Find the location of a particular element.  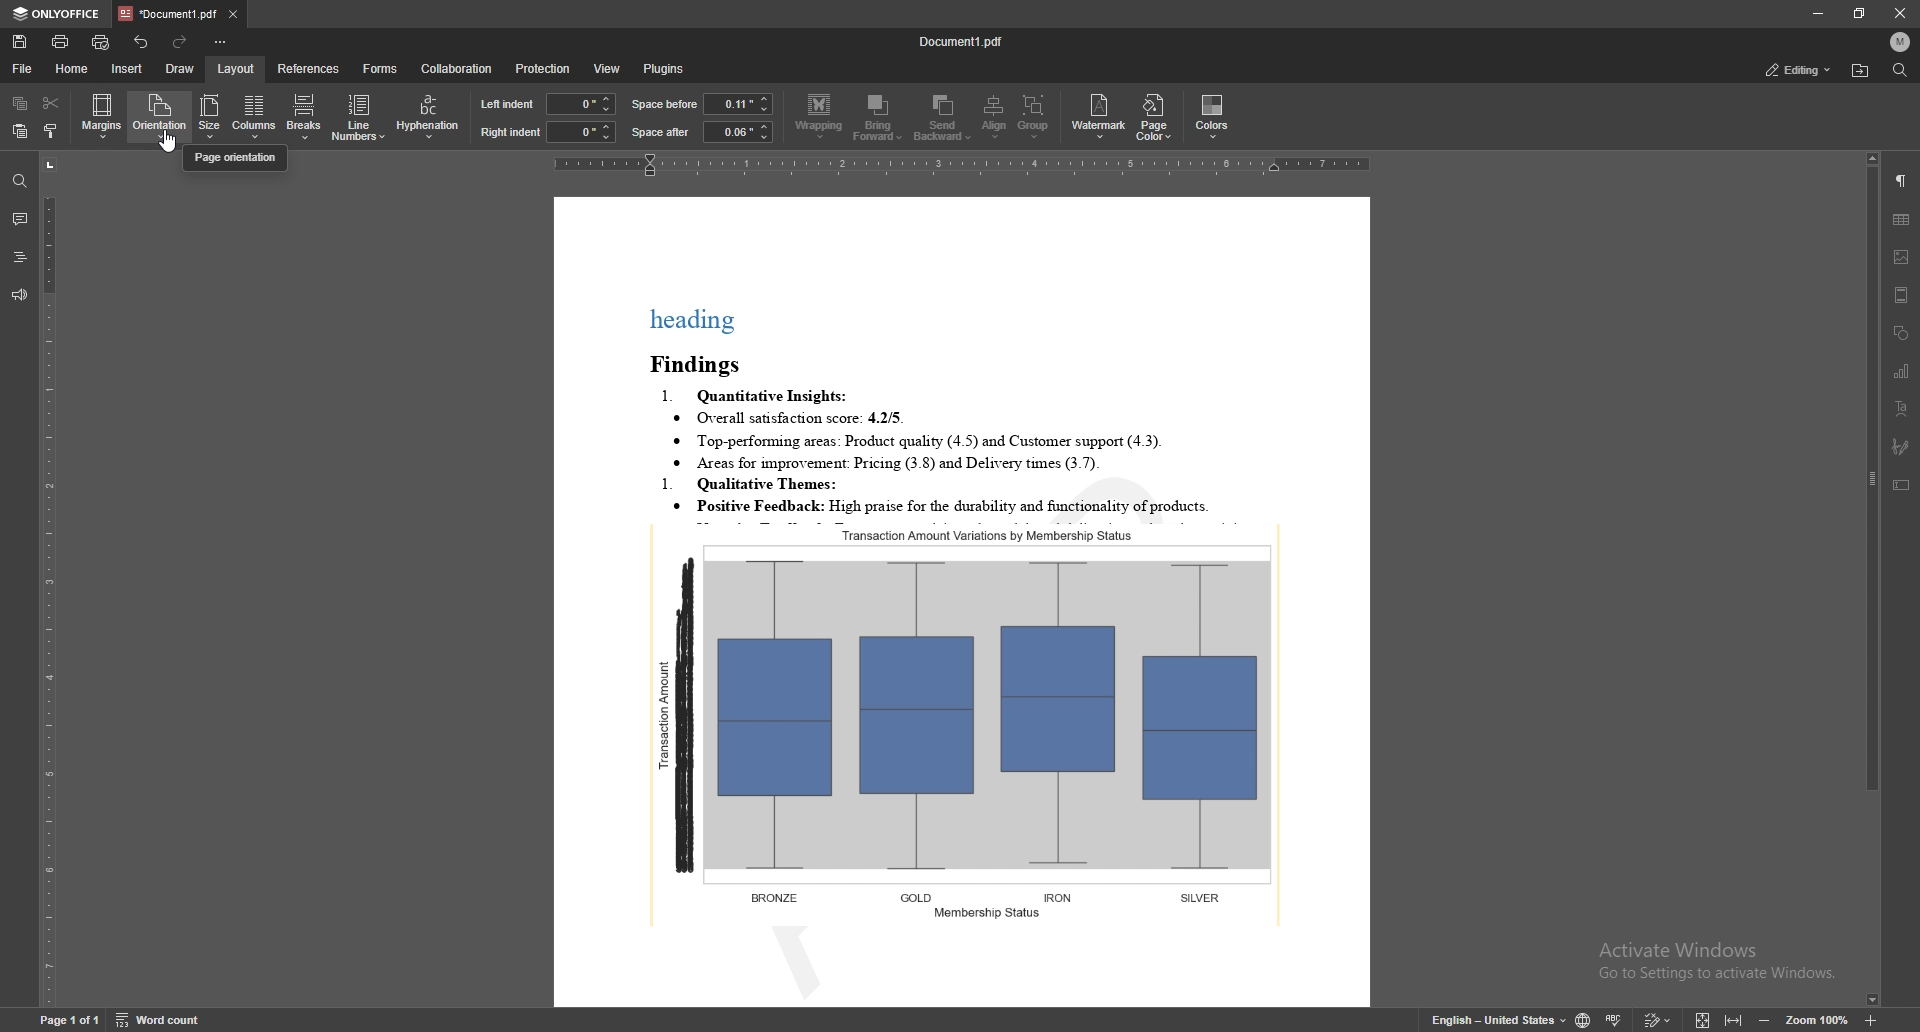

space after is located at coordinates (661, 132).